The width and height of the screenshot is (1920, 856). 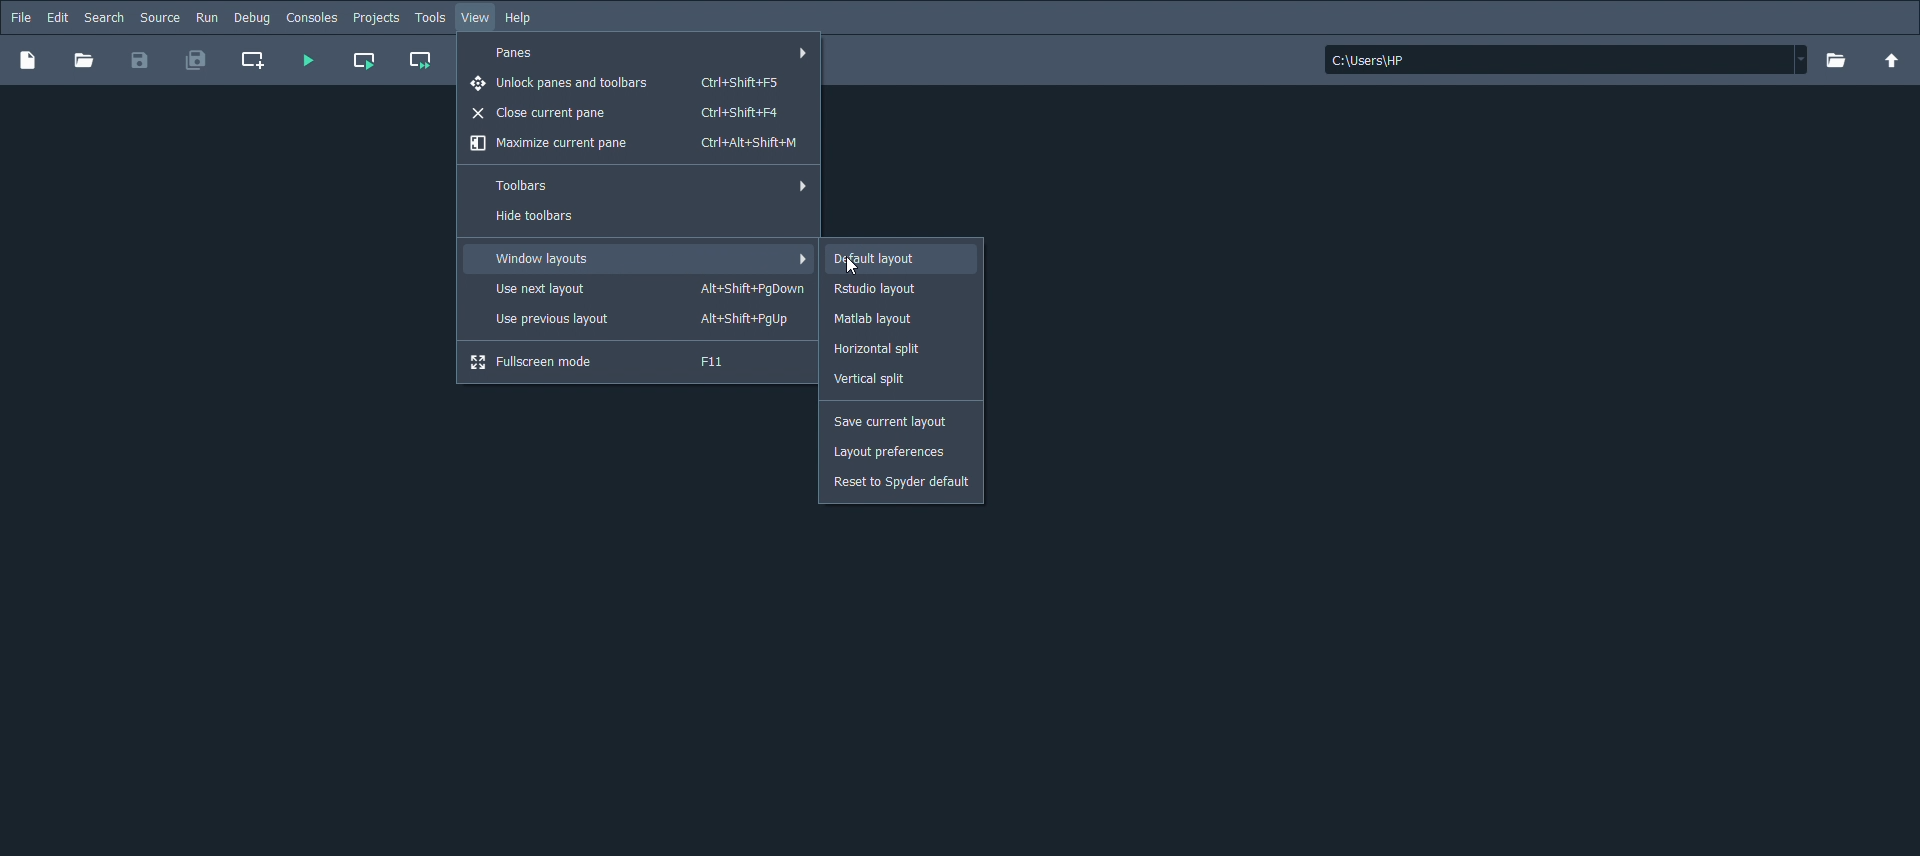 What do you see at coordinates (479, 20) in the screenshot?
I see `View` at bounding box center [479, 20].